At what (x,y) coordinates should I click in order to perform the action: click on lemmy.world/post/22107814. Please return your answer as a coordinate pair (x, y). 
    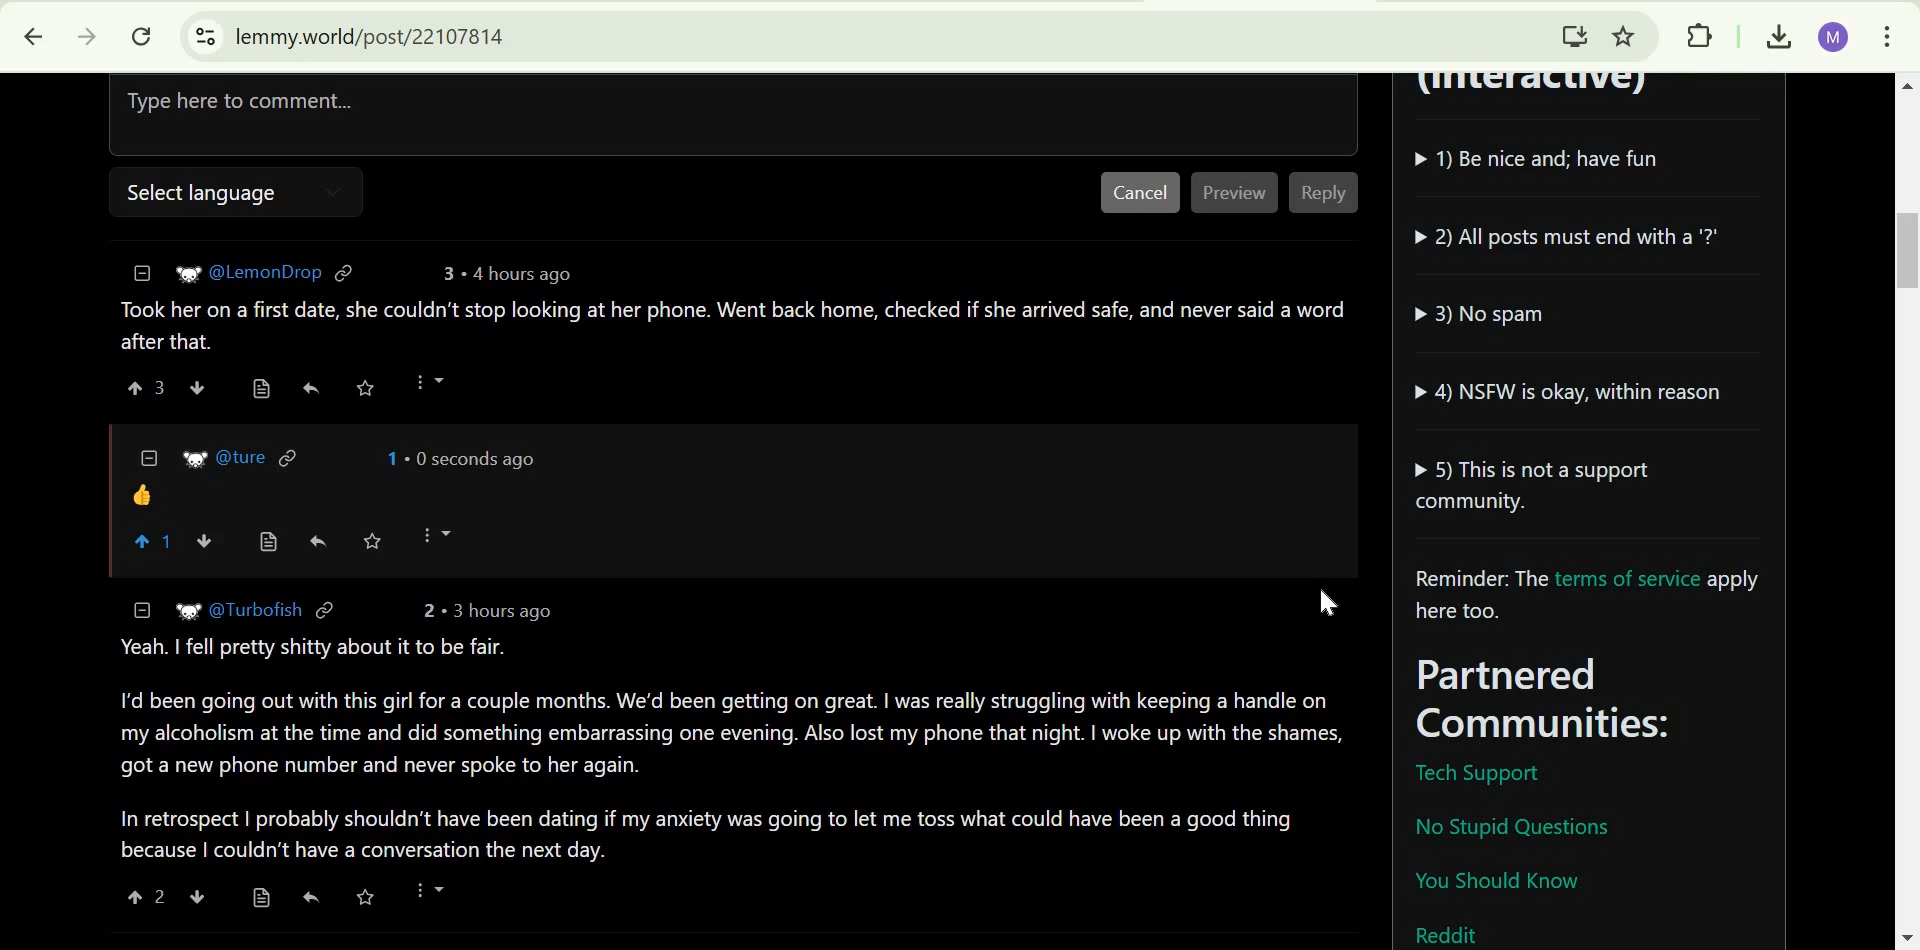
    Looking at the image, I should click on (370, 35).